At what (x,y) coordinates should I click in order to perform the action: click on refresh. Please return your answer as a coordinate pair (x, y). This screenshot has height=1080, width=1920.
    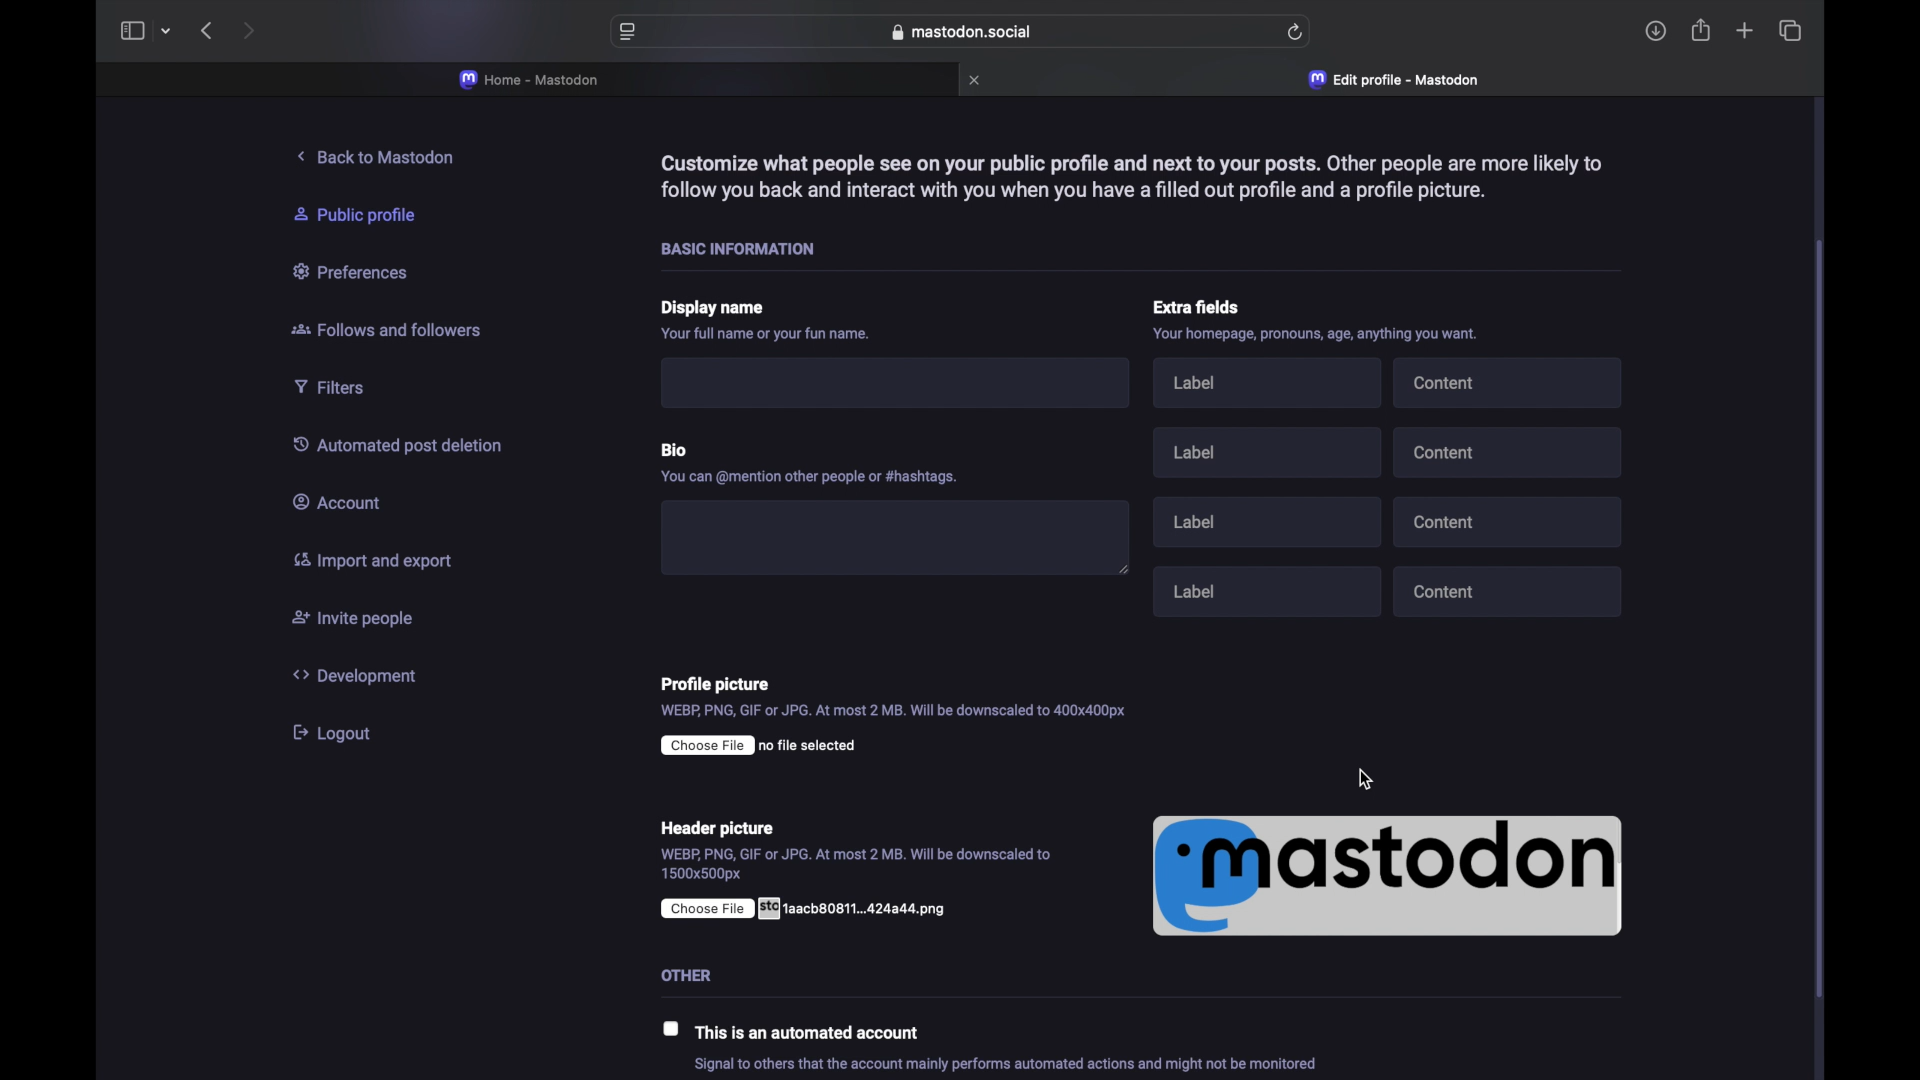
    Looking at the image, I should click on (1296, 32).